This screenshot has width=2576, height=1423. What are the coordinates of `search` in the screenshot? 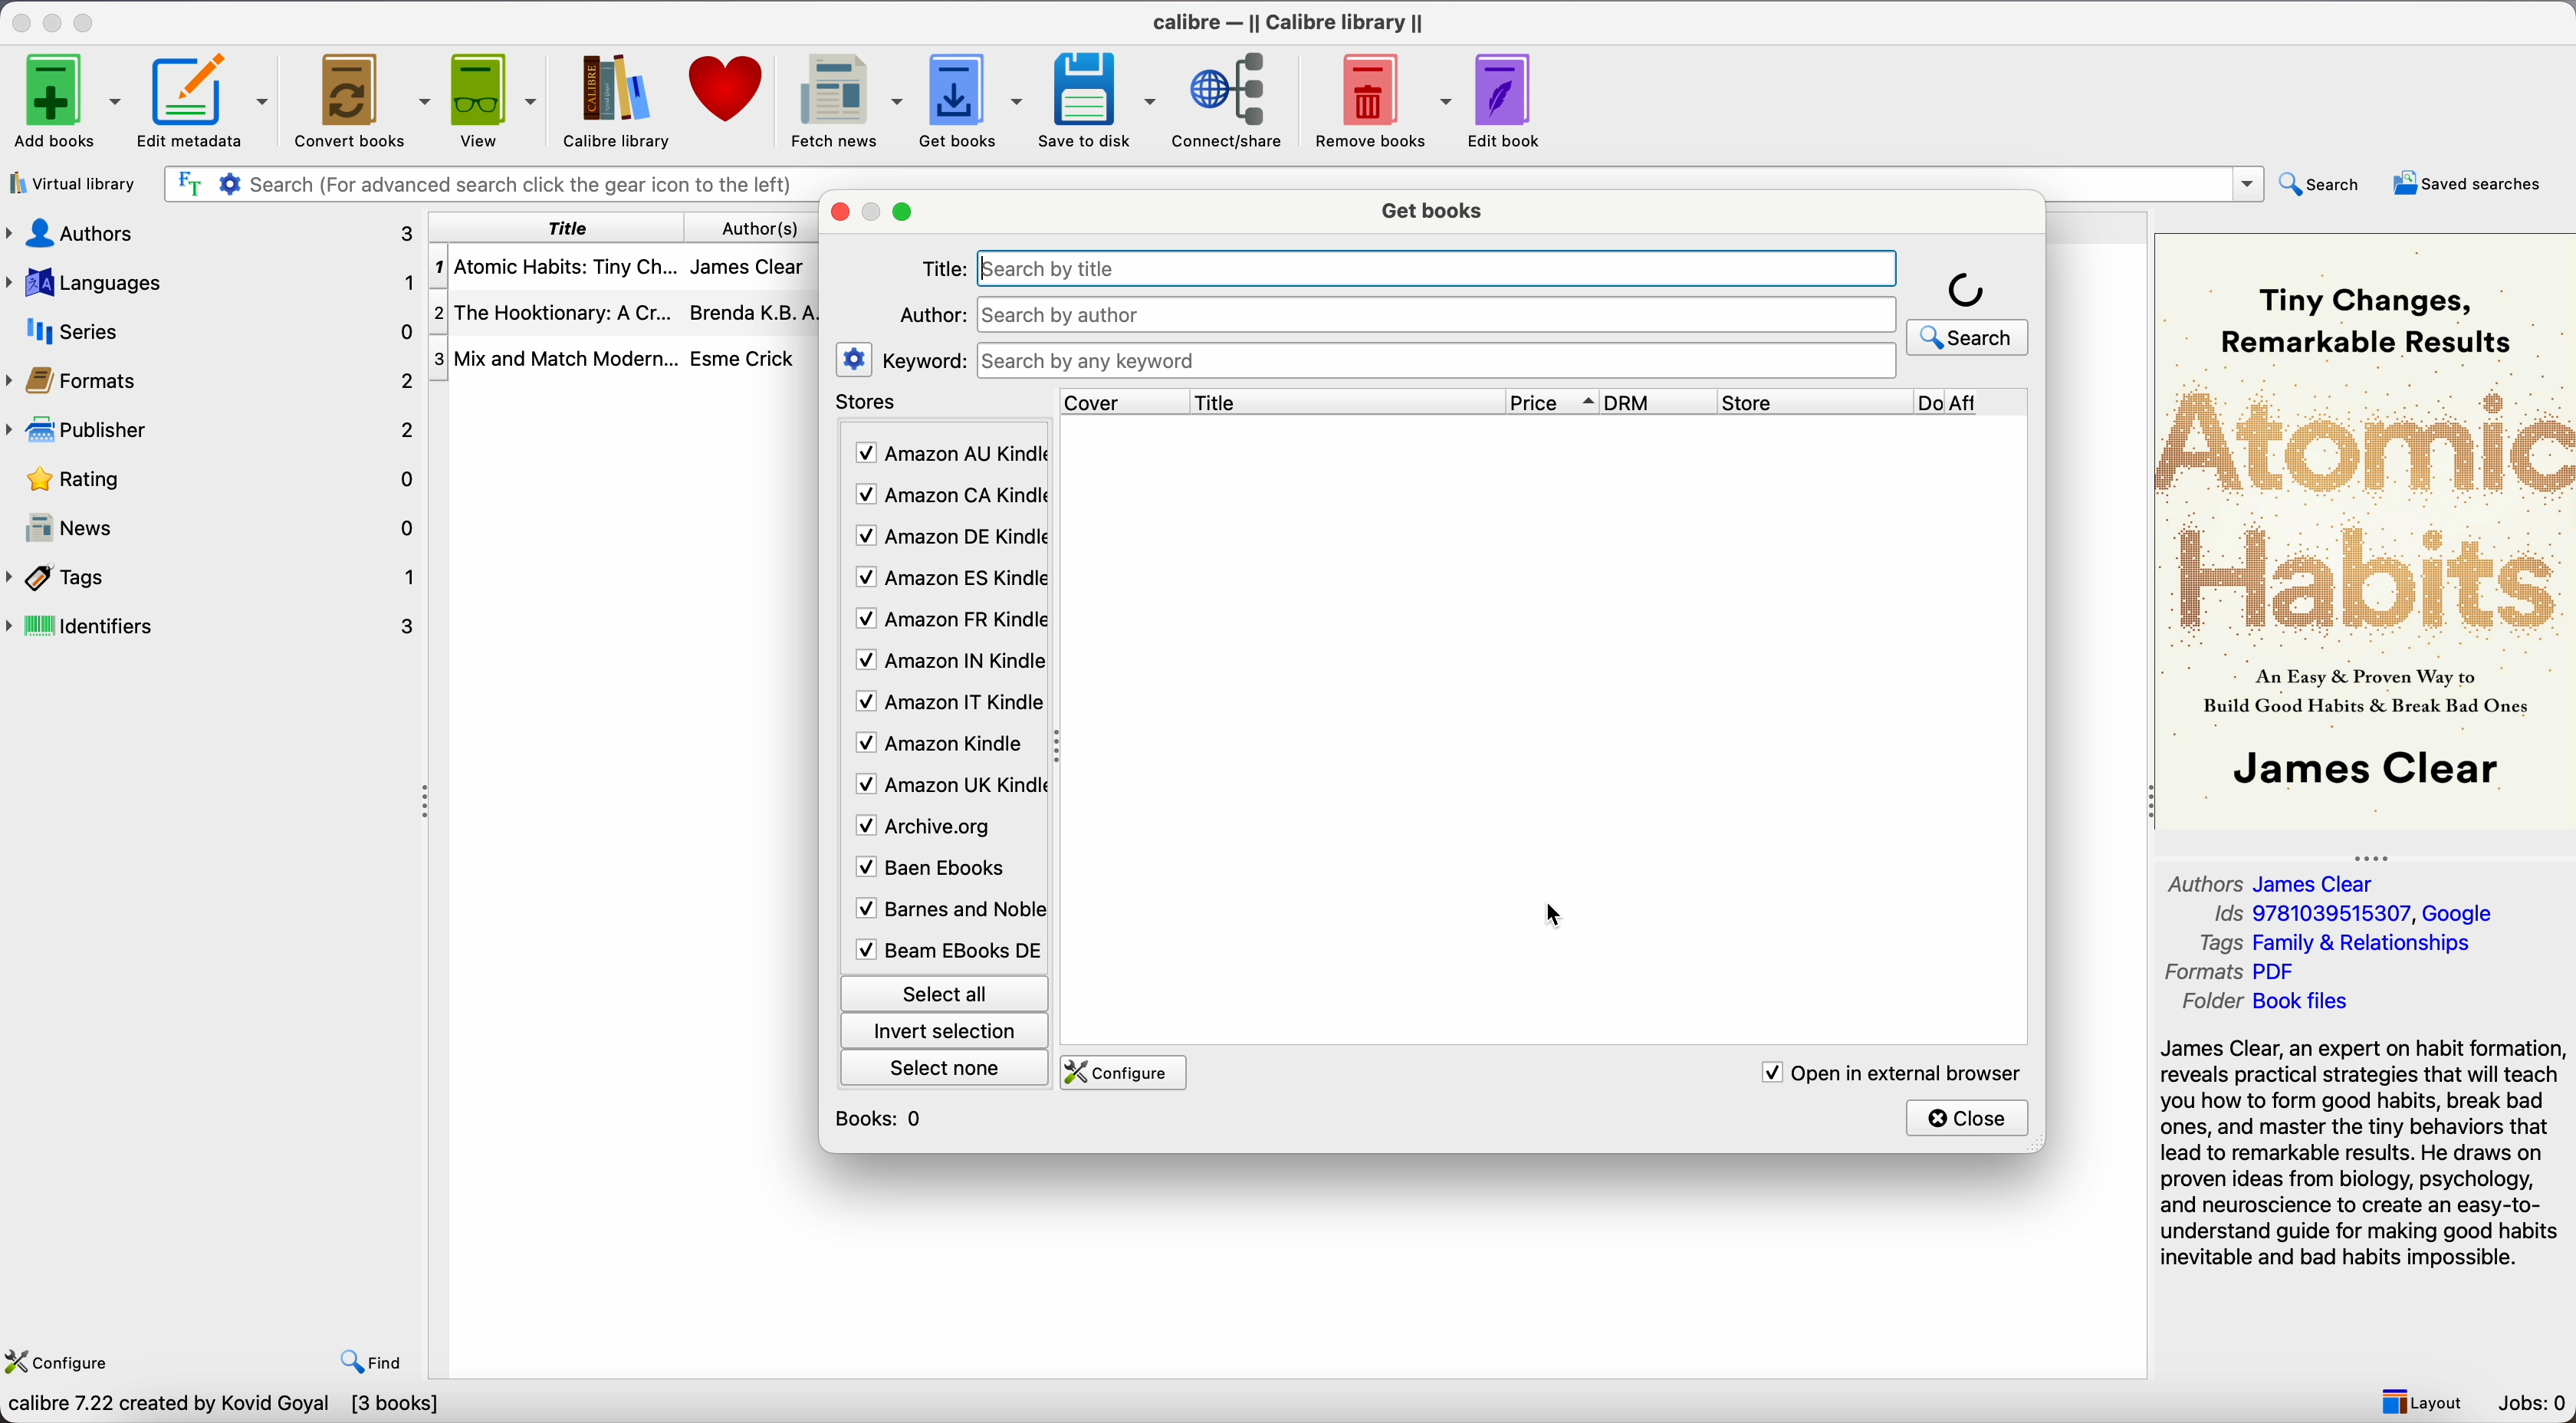 It's located at (1967, 337).